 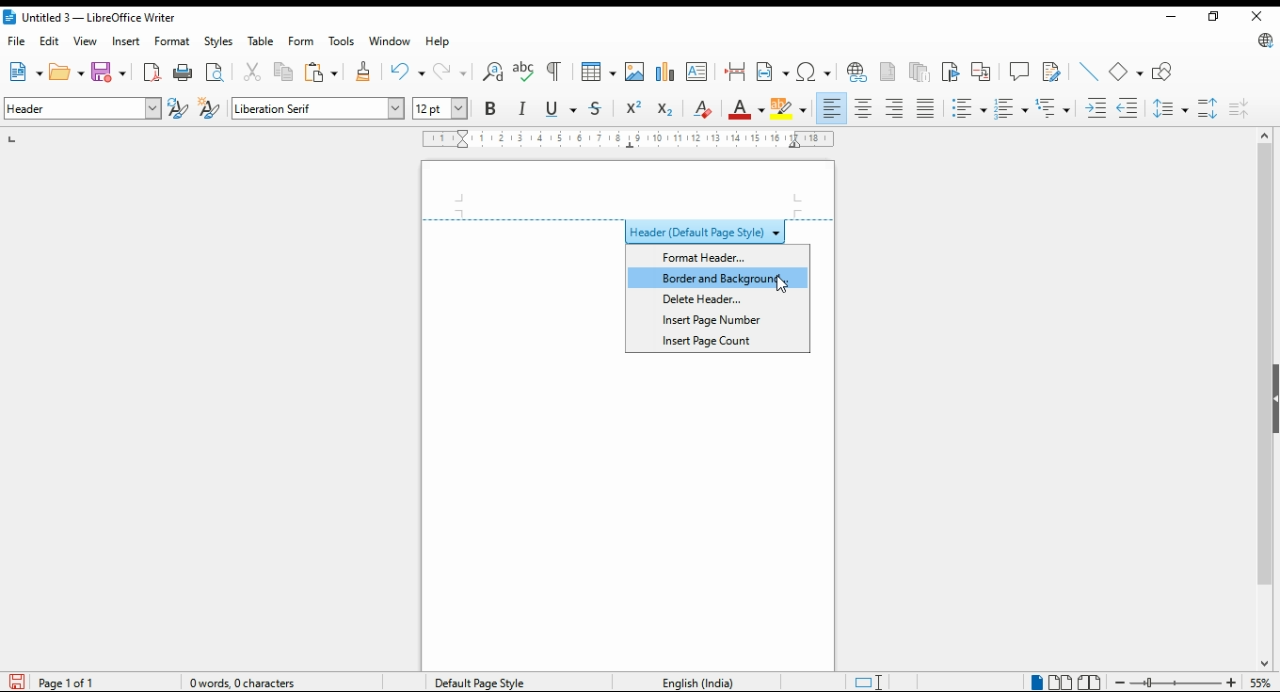 I want to click on insert image, so click(x=635, y=71).